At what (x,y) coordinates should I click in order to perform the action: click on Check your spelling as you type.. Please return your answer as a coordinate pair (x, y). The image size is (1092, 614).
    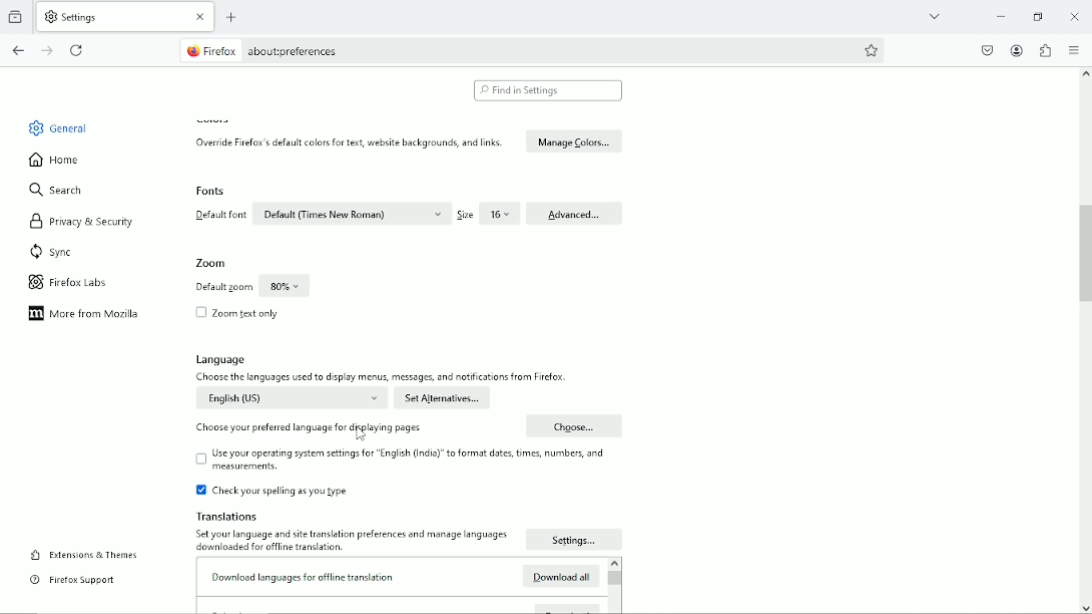
    Looking at the image, I should click on (273, 492).